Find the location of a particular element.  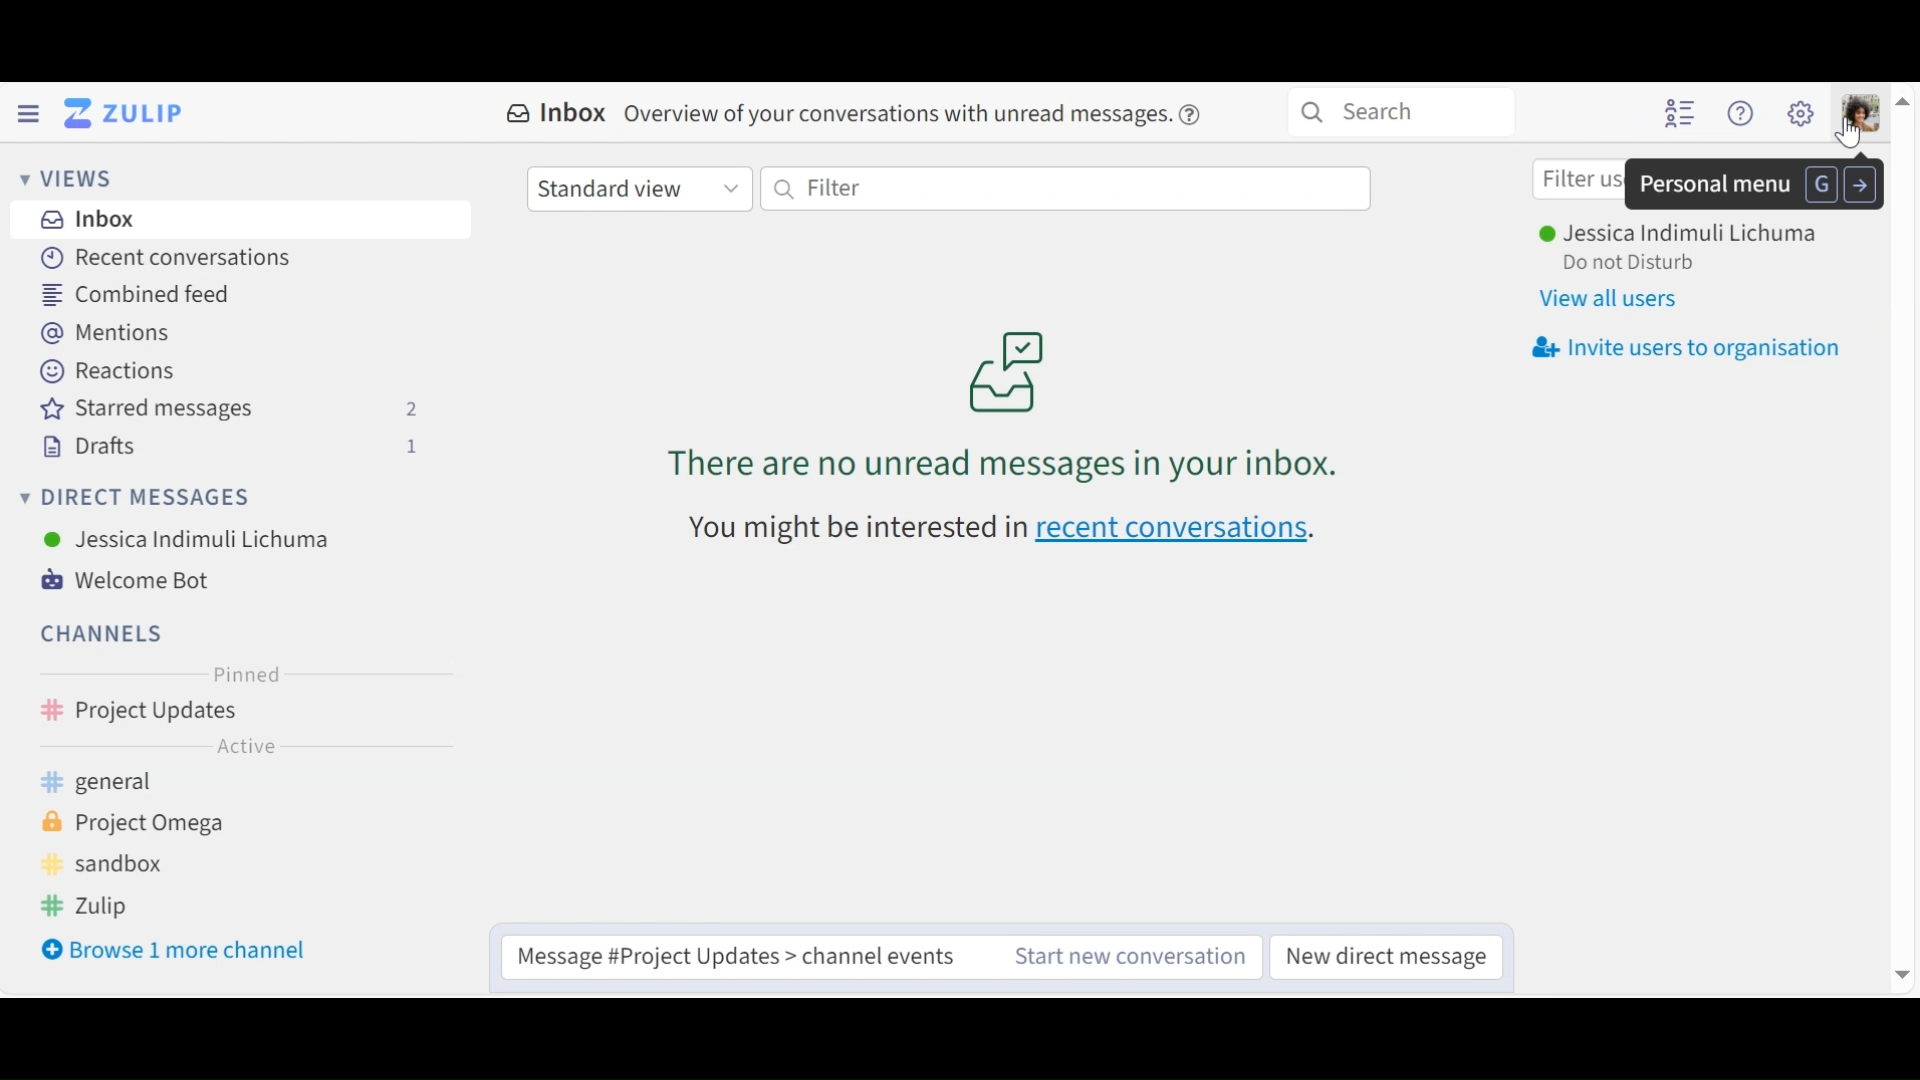

Active is located at coordinates (242, 749).